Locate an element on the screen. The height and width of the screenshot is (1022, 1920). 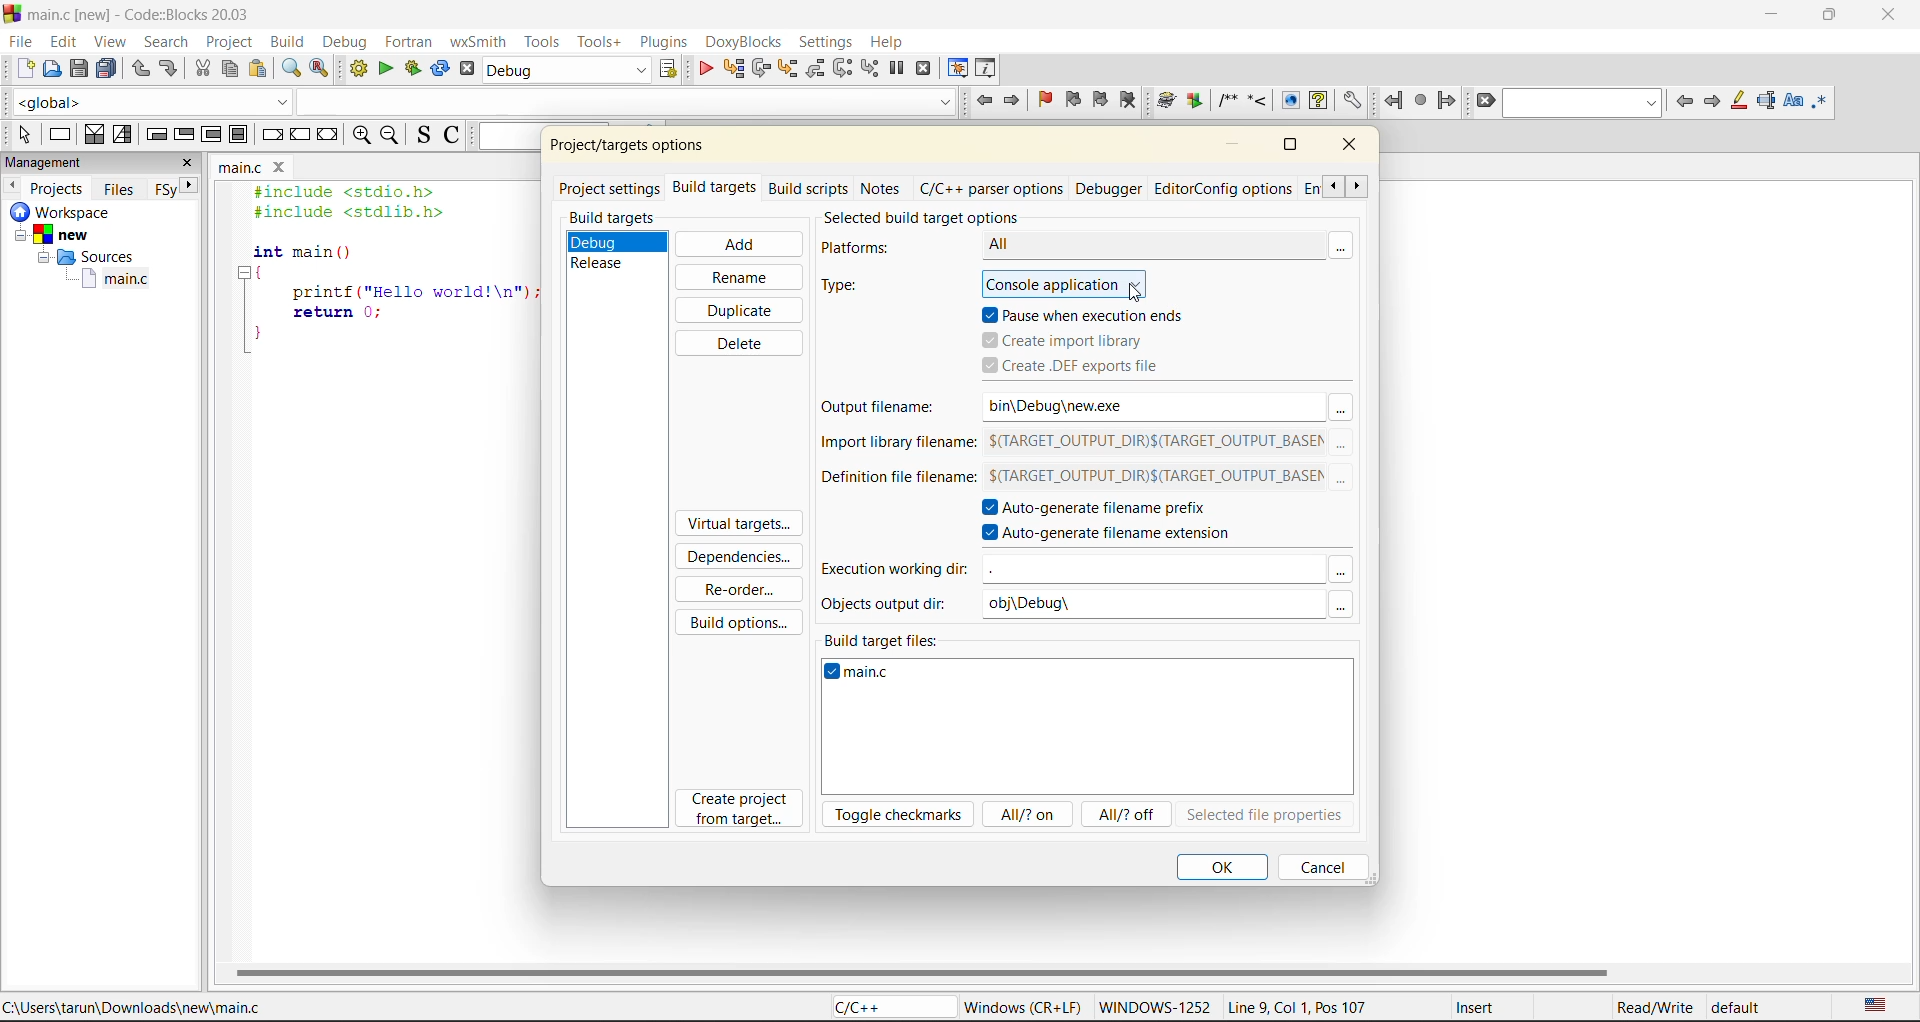
selected build target options is located at coordinates (926, 216).